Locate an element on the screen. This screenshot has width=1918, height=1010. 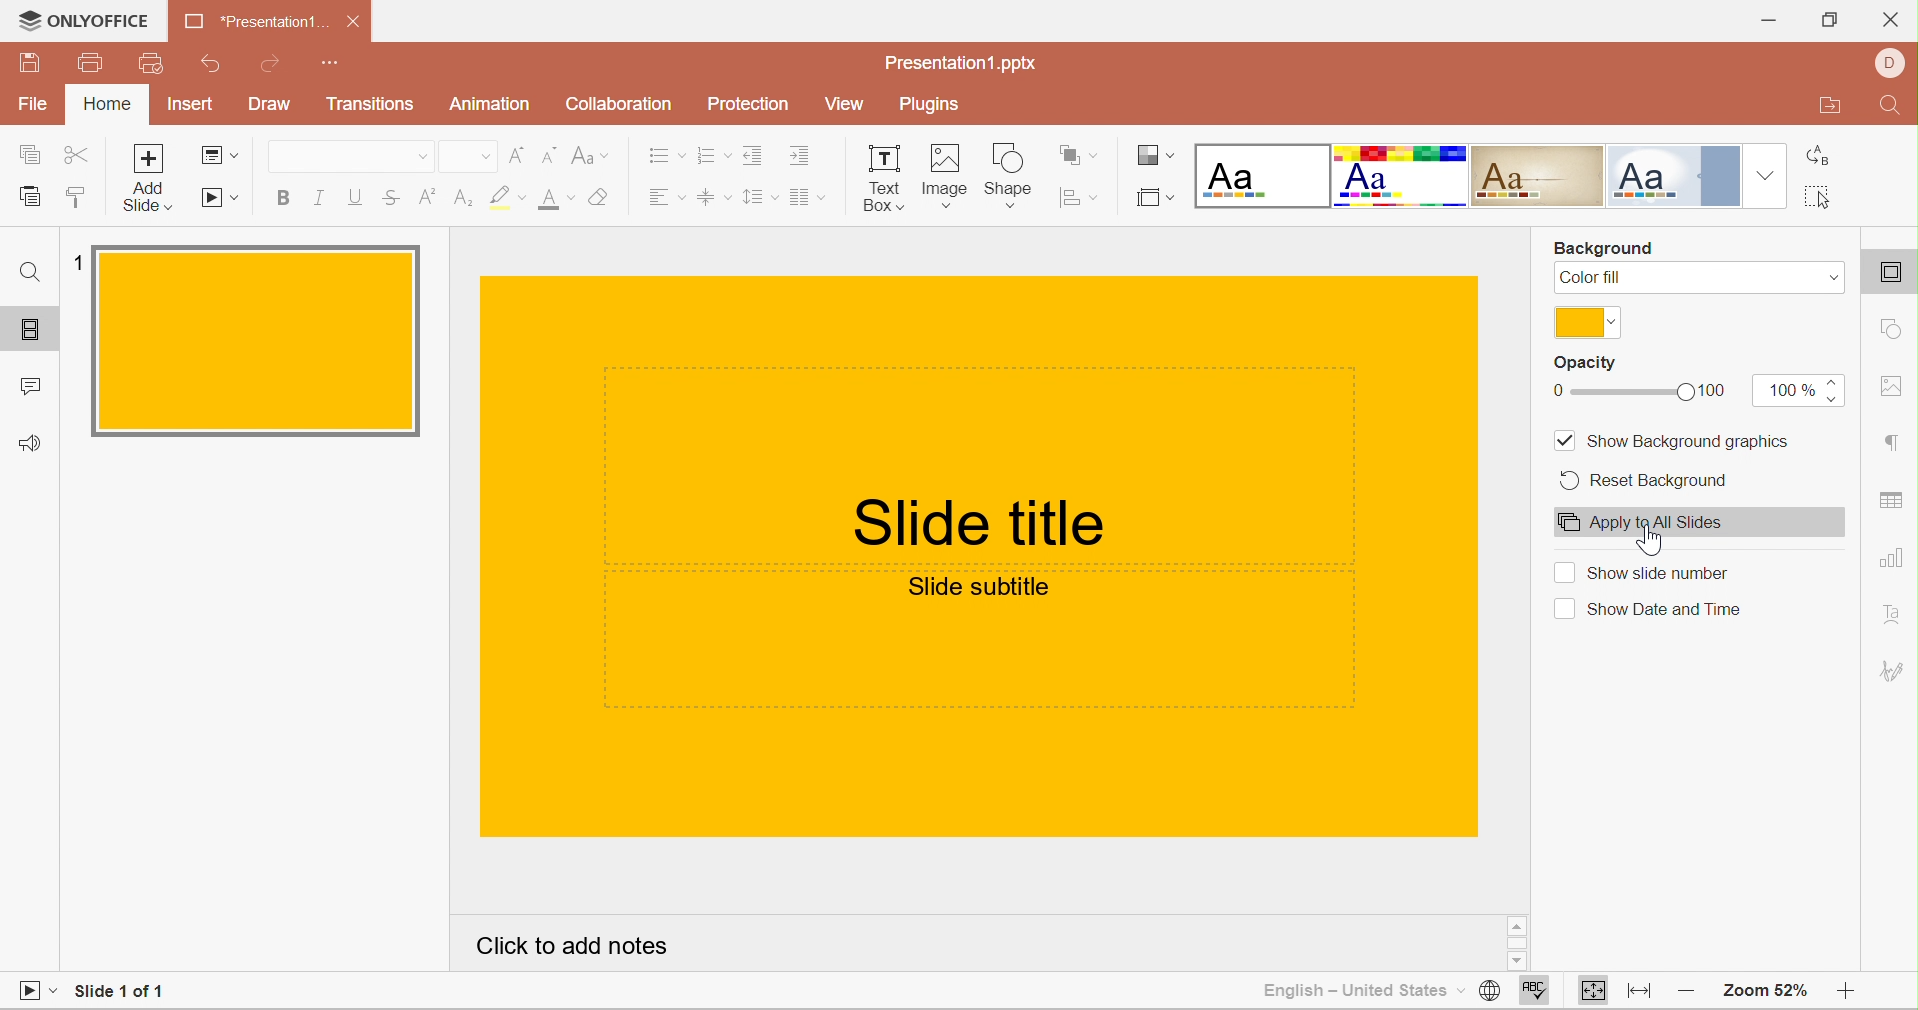
Zoom out is located at coordinates (1688, 993).